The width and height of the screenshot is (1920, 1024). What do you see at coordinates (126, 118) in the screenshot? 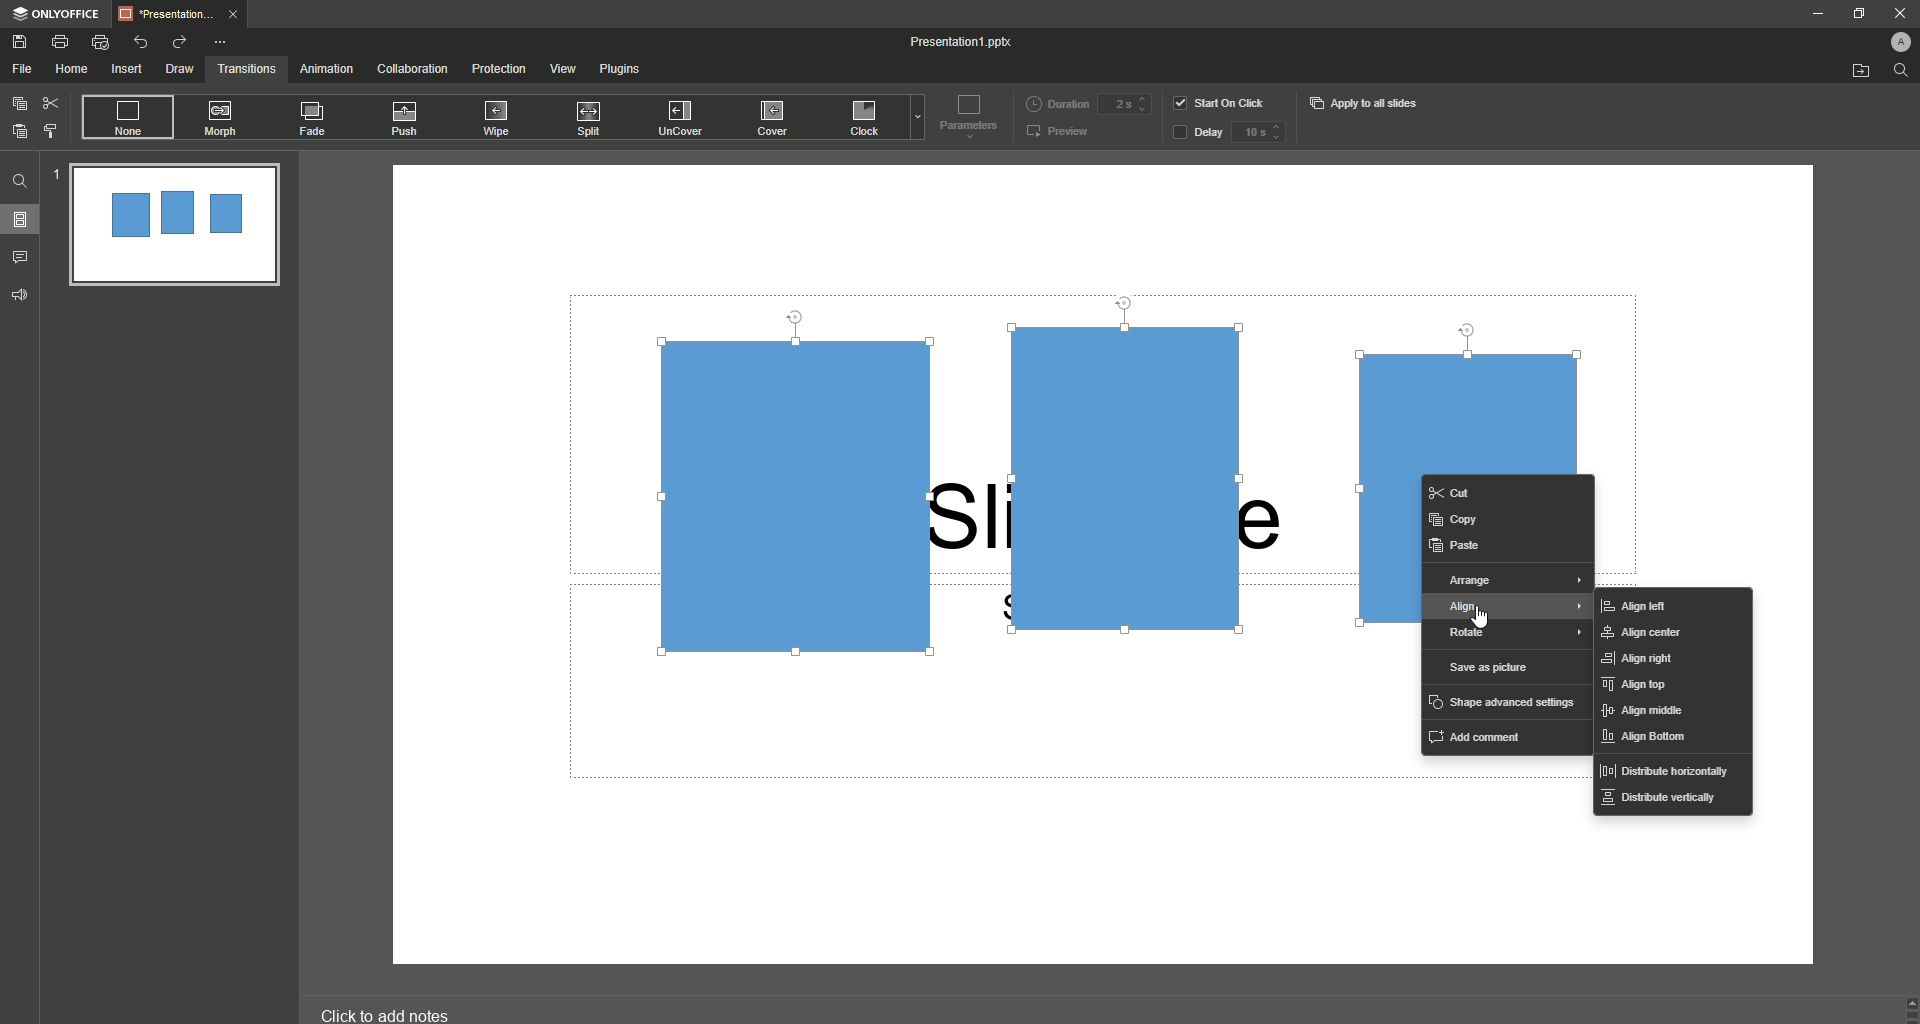
I see `None` at bounding box center [126, 118].